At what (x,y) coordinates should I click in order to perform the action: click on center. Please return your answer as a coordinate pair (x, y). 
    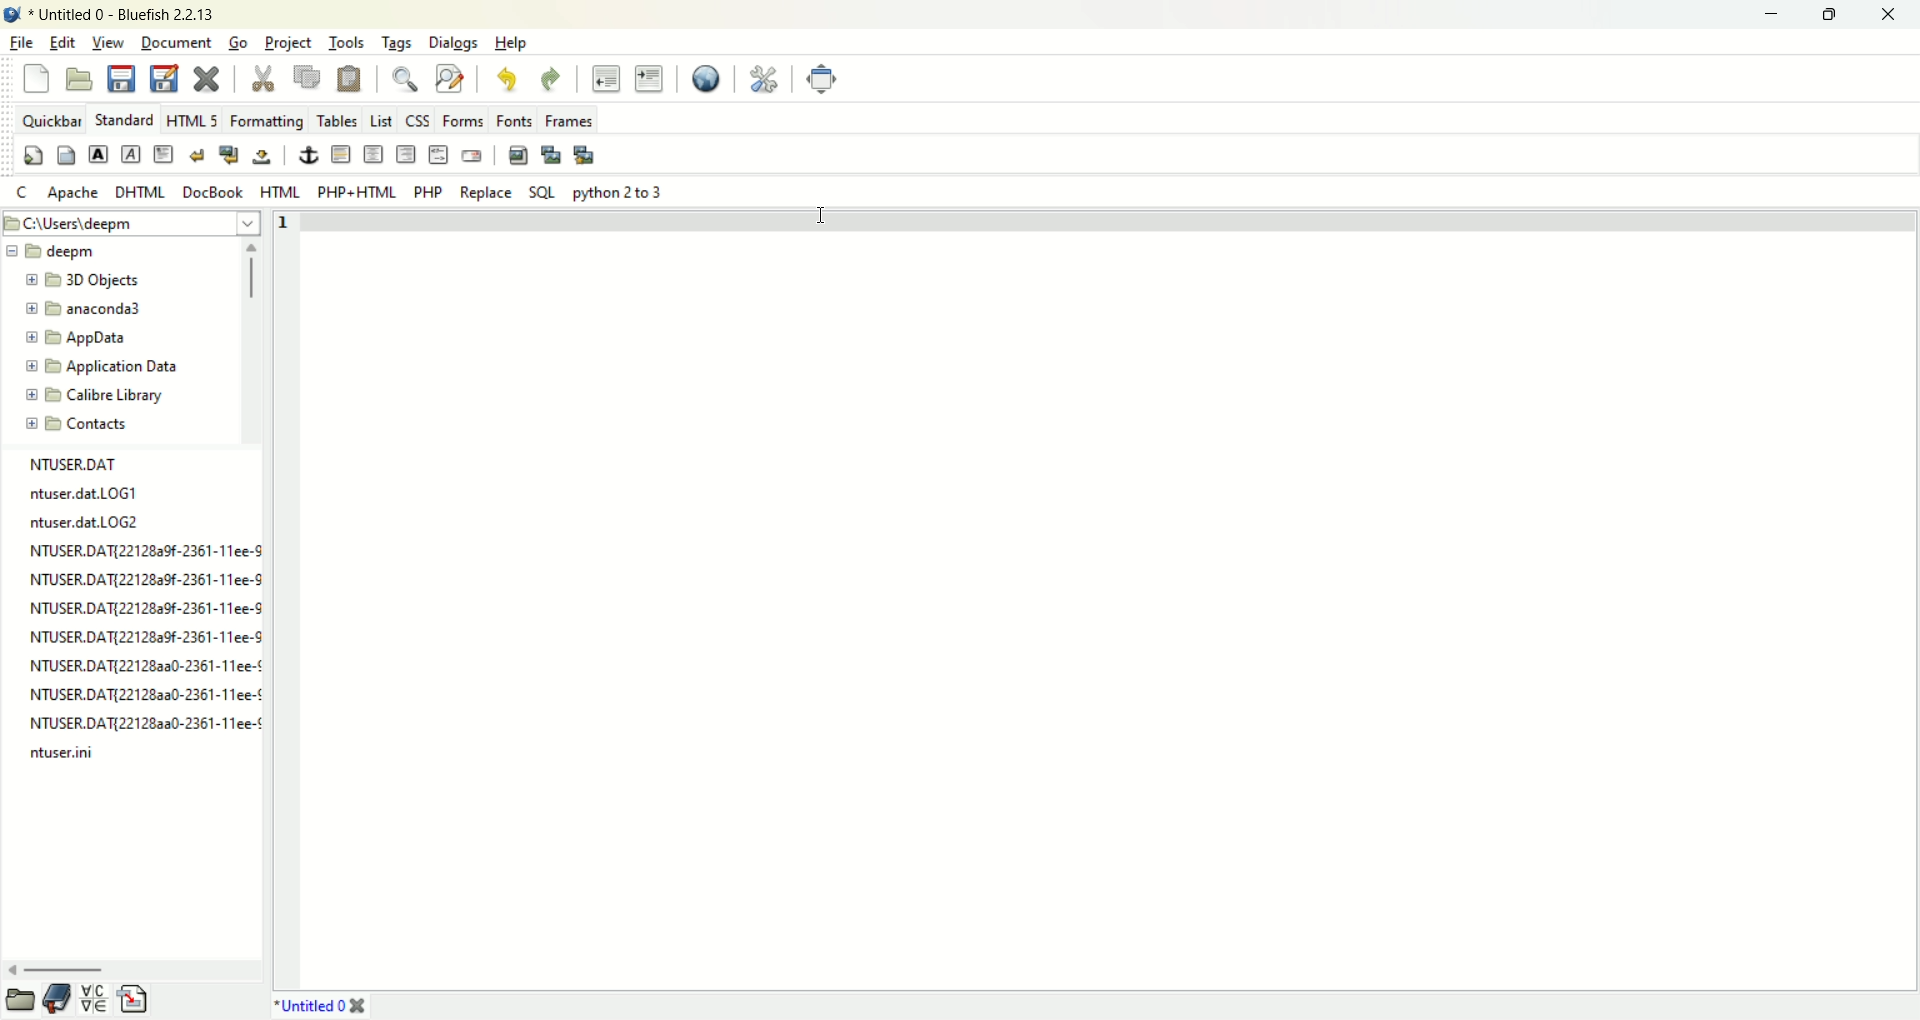
    Looking at the image, I should click on (373, 154).